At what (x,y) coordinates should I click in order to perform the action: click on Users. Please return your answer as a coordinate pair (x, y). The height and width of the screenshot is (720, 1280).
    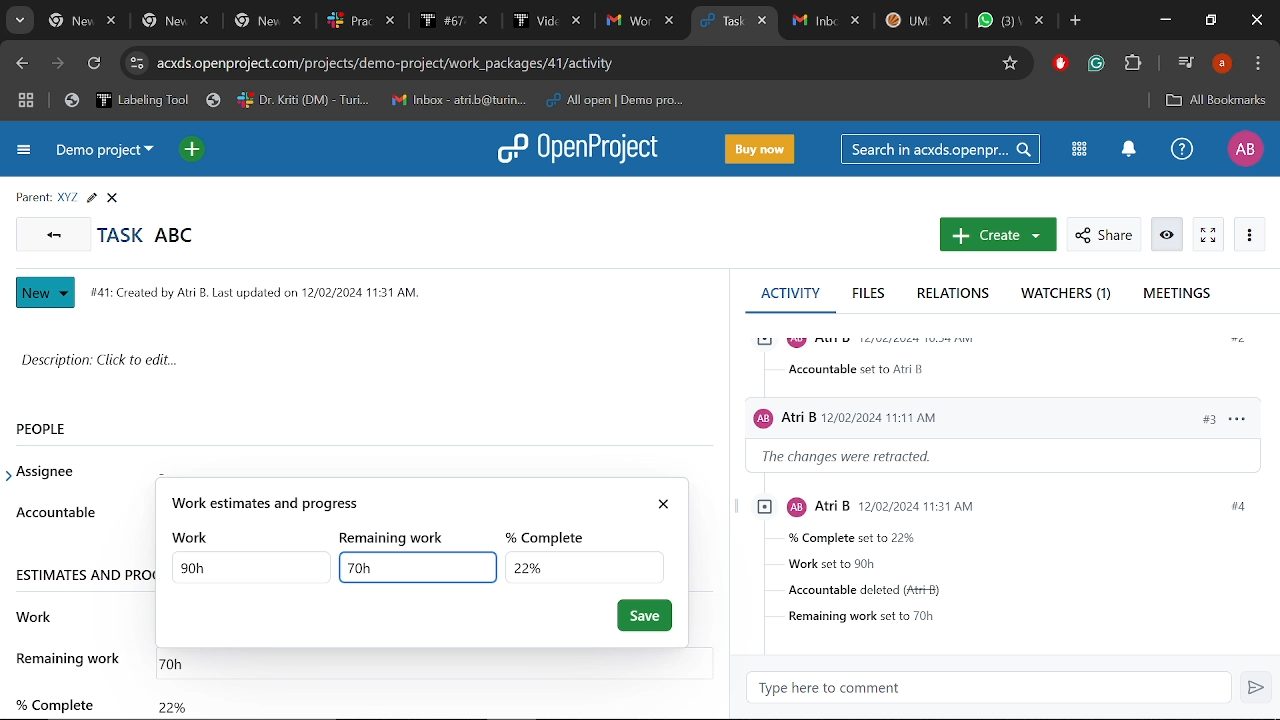
    Looking at the image, I should click on (942, 414).